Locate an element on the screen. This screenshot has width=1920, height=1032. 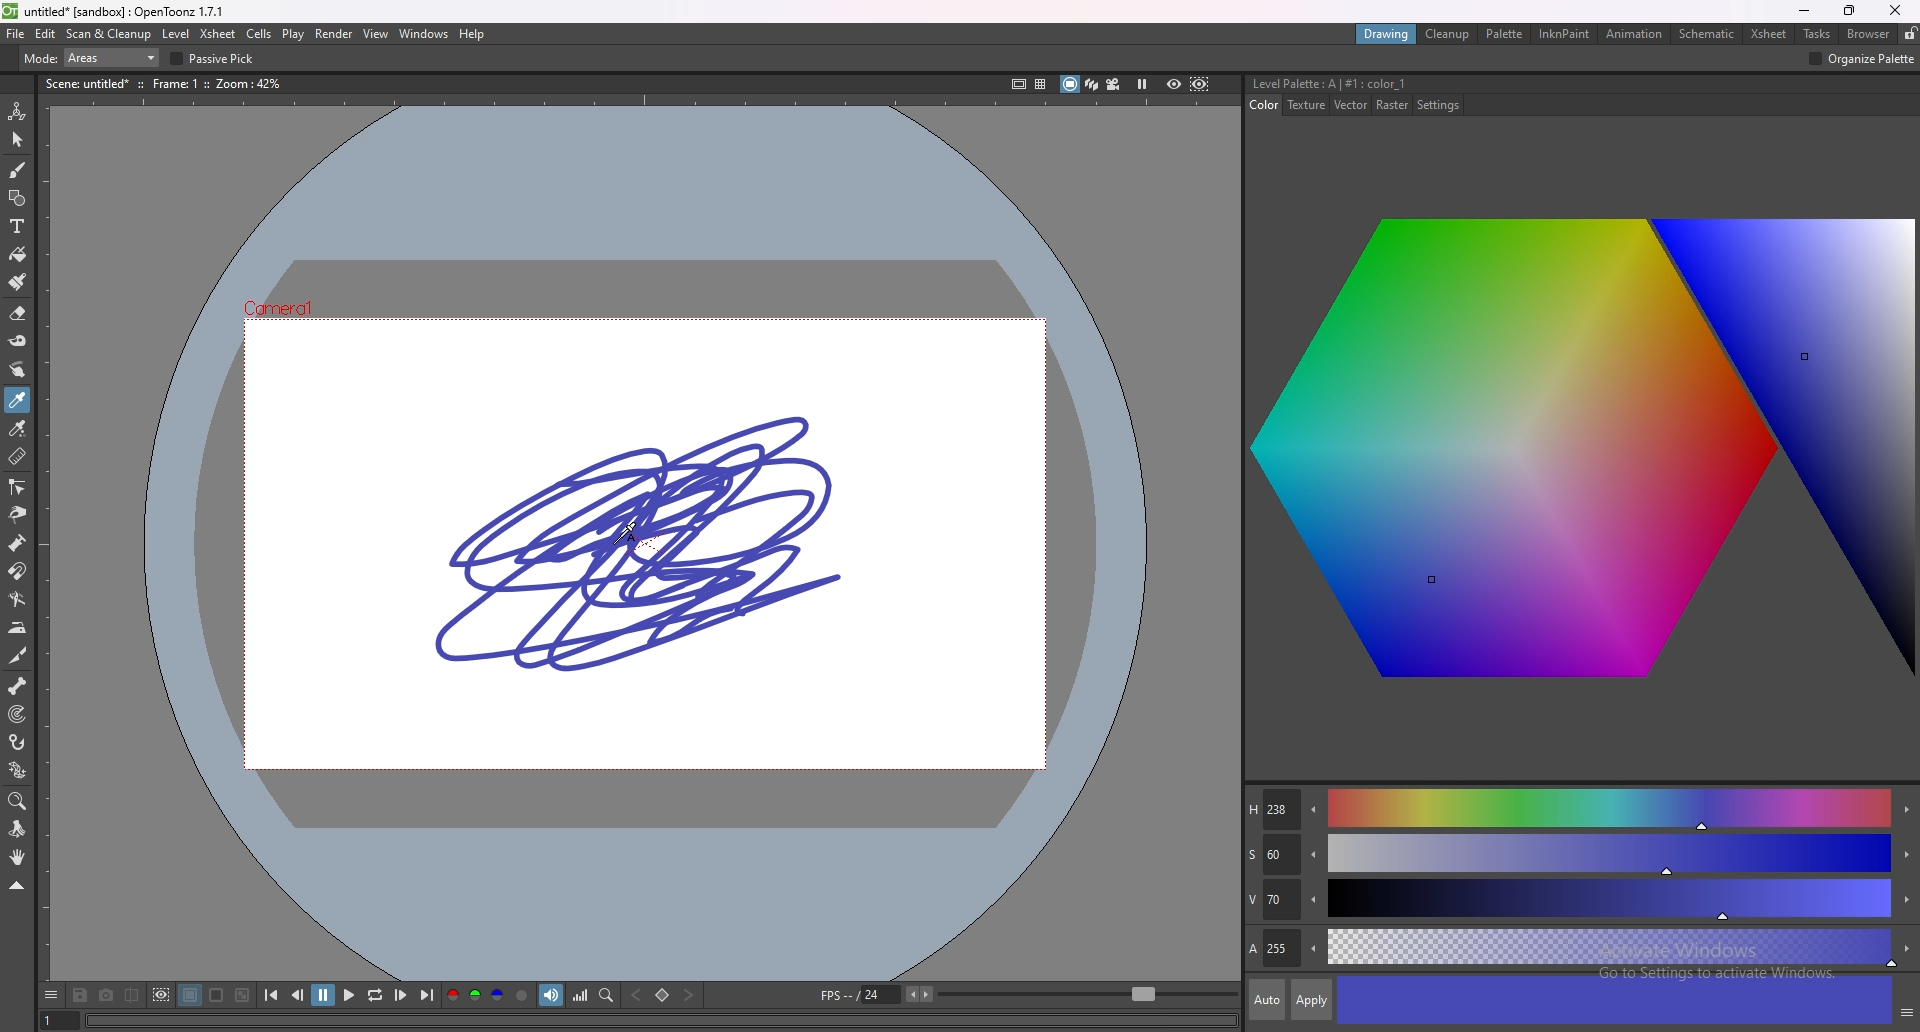
thickness is located at coordinates (1437, 57).